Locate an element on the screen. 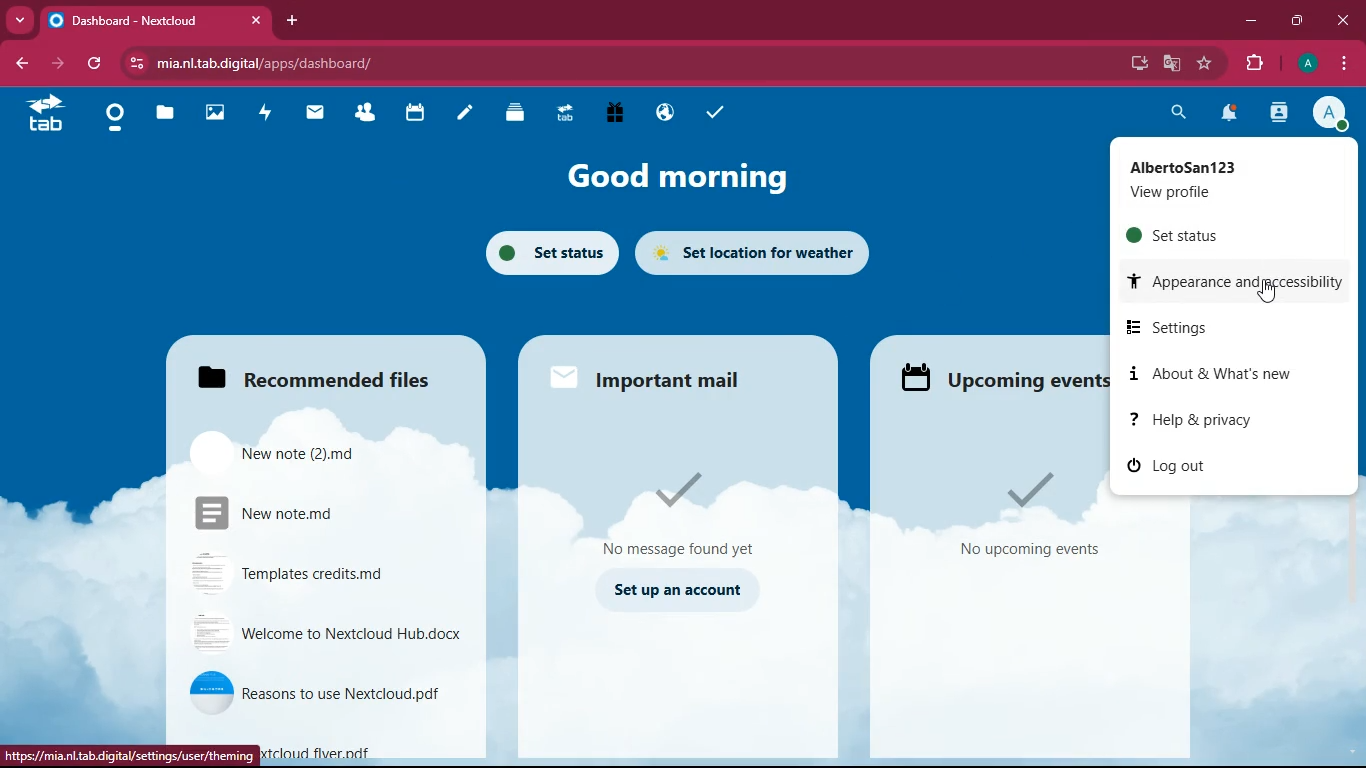 Image resolution: width=1366 pixels, height=768 pixels. text is located at coordinates (322, 752).